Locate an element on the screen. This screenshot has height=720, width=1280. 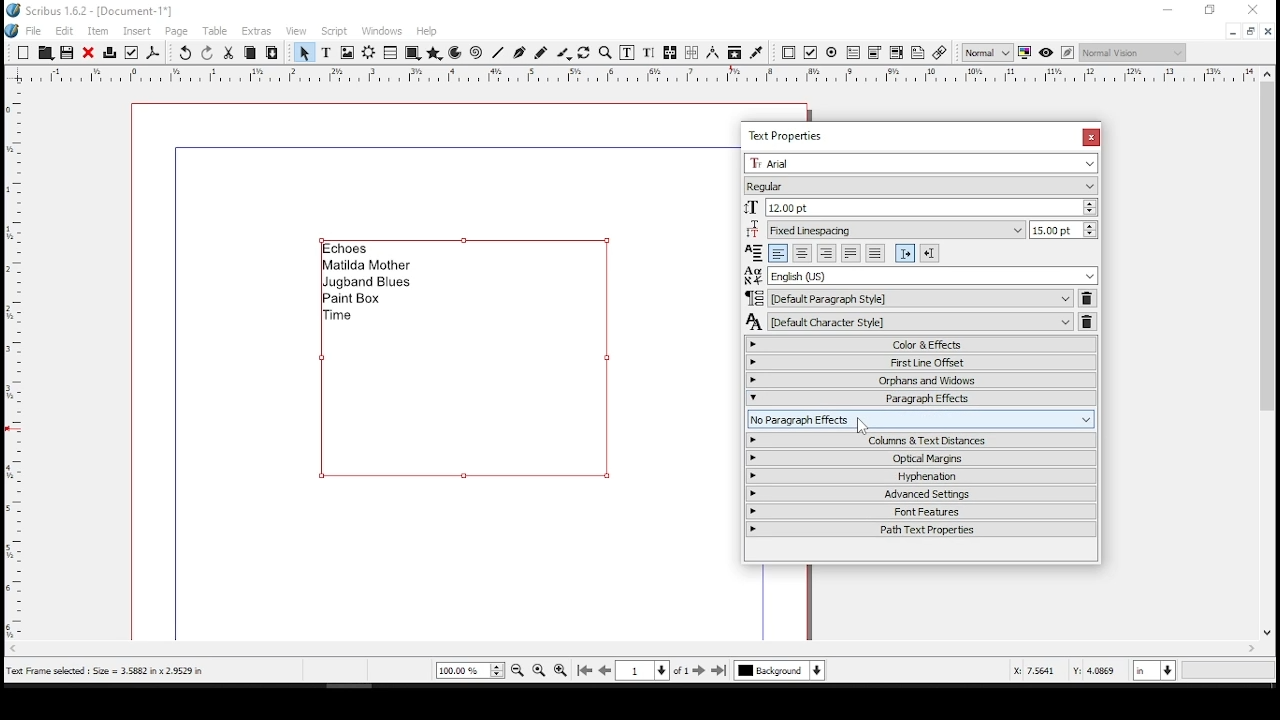
render frame is located at coordinates (369, 53).